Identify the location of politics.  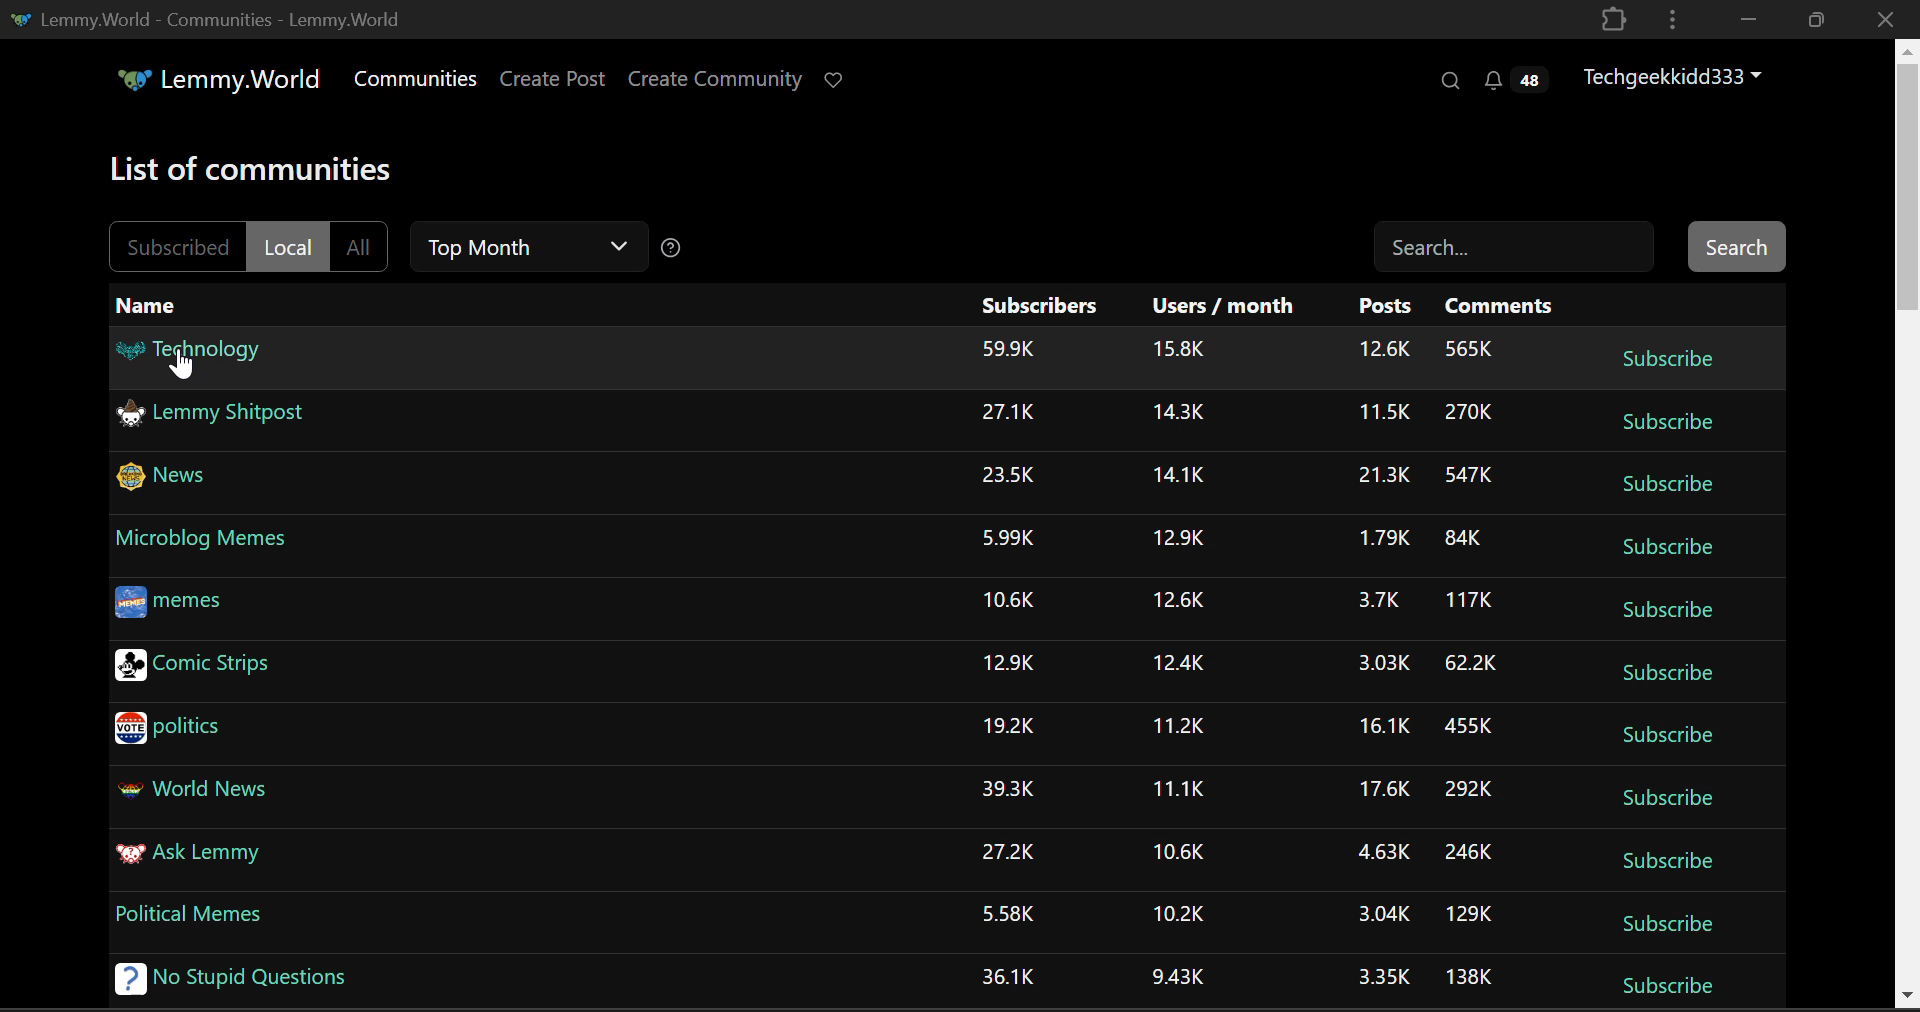
(168, 730).